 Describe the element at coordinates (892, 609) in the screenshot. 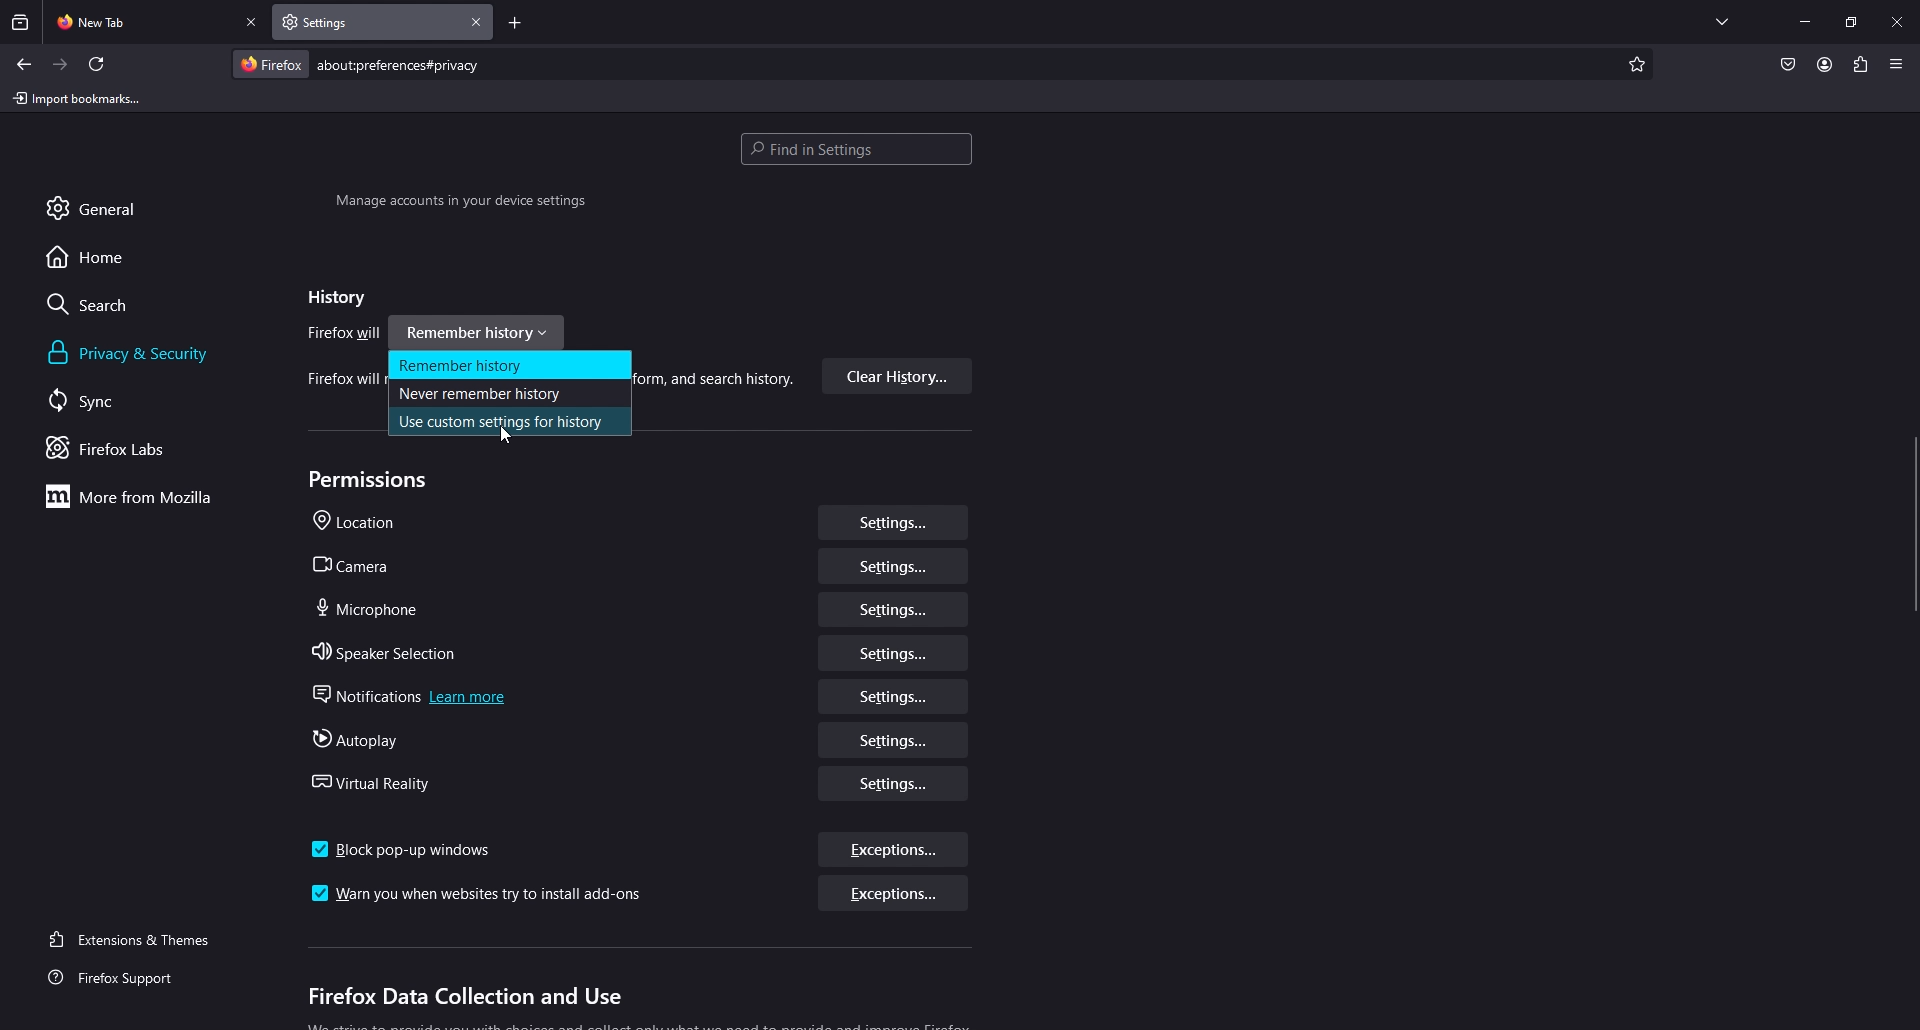

I see `settings` at that location.